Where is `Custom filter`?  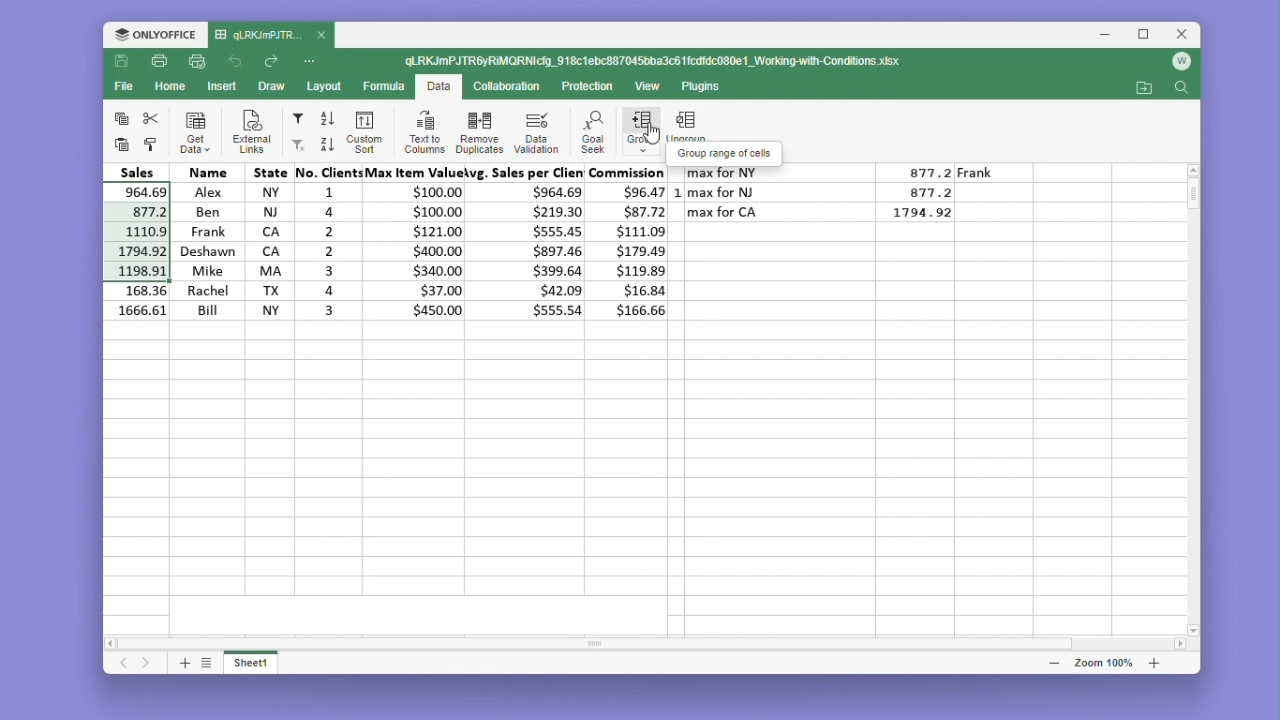 Custom filter is located at coordinates (296, 145).